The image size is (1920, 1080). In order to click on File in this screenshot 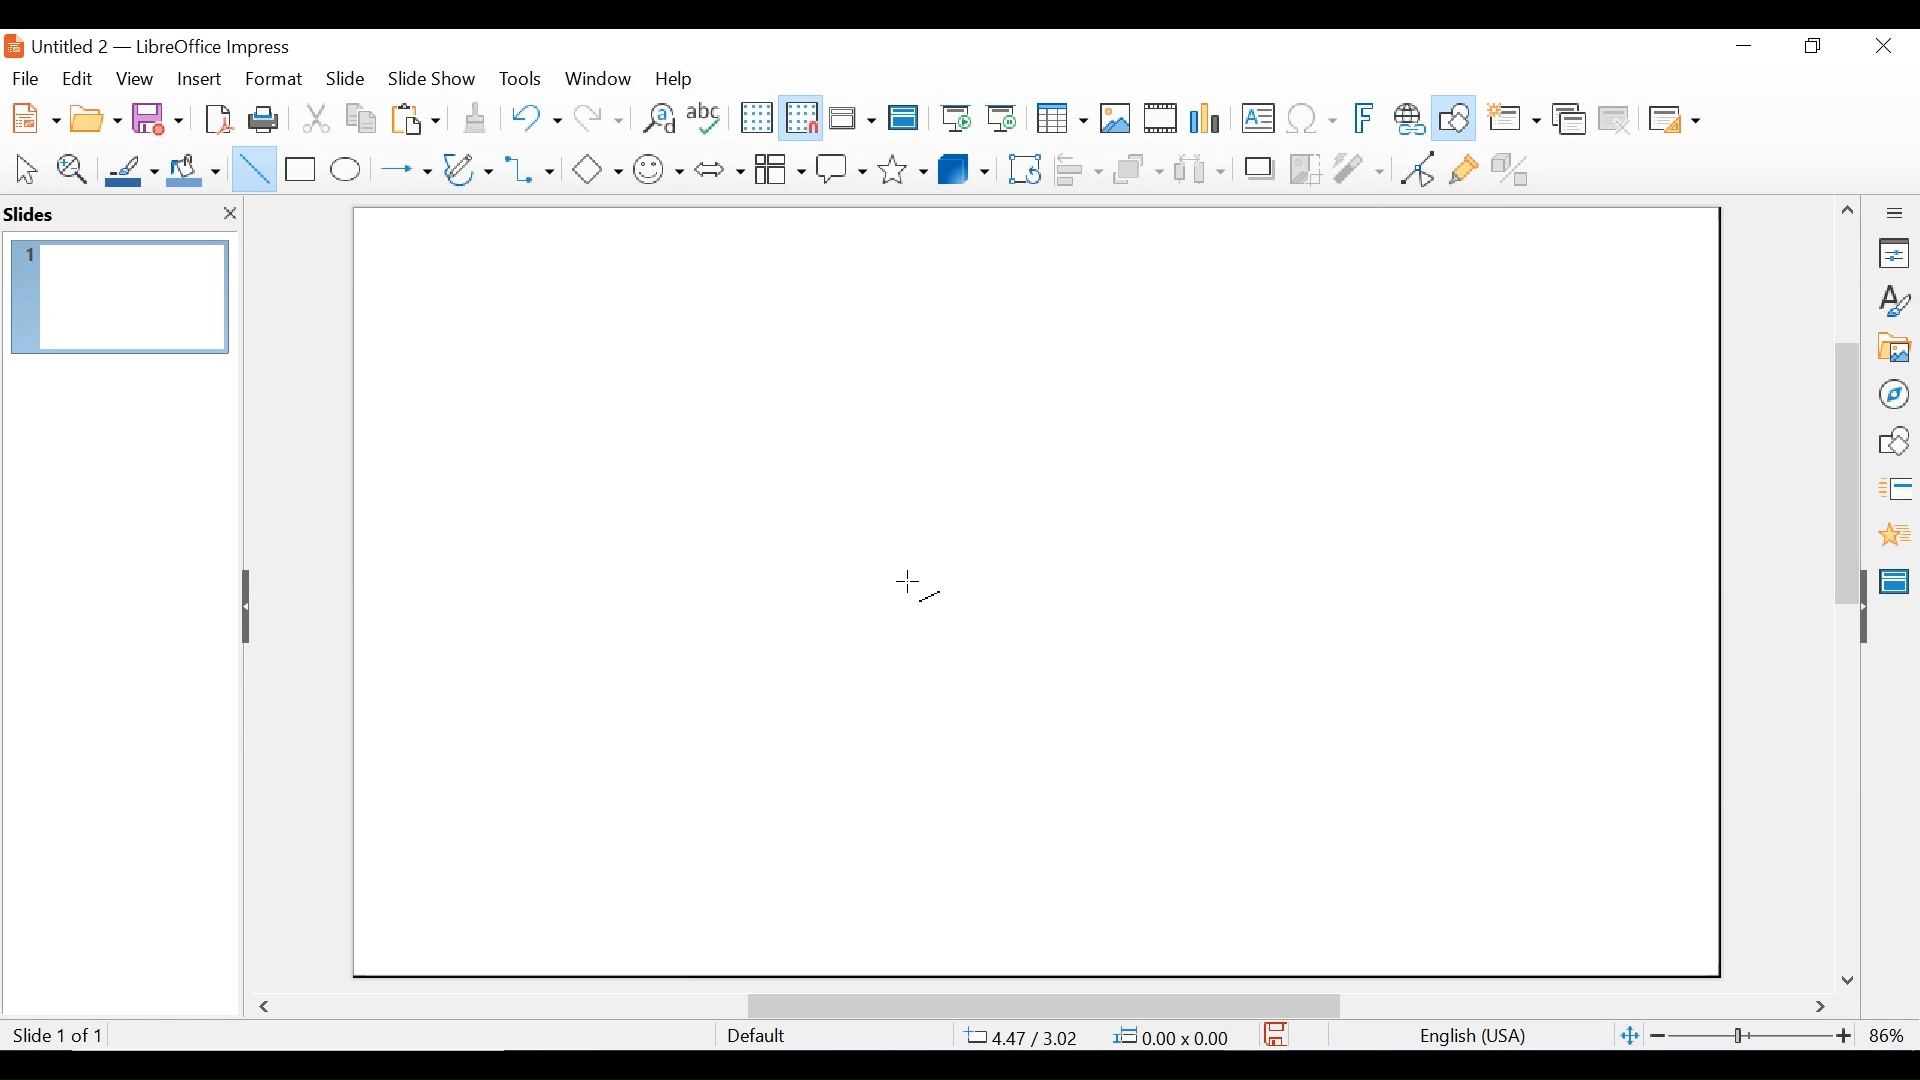, I will do `click(25, 76)`.